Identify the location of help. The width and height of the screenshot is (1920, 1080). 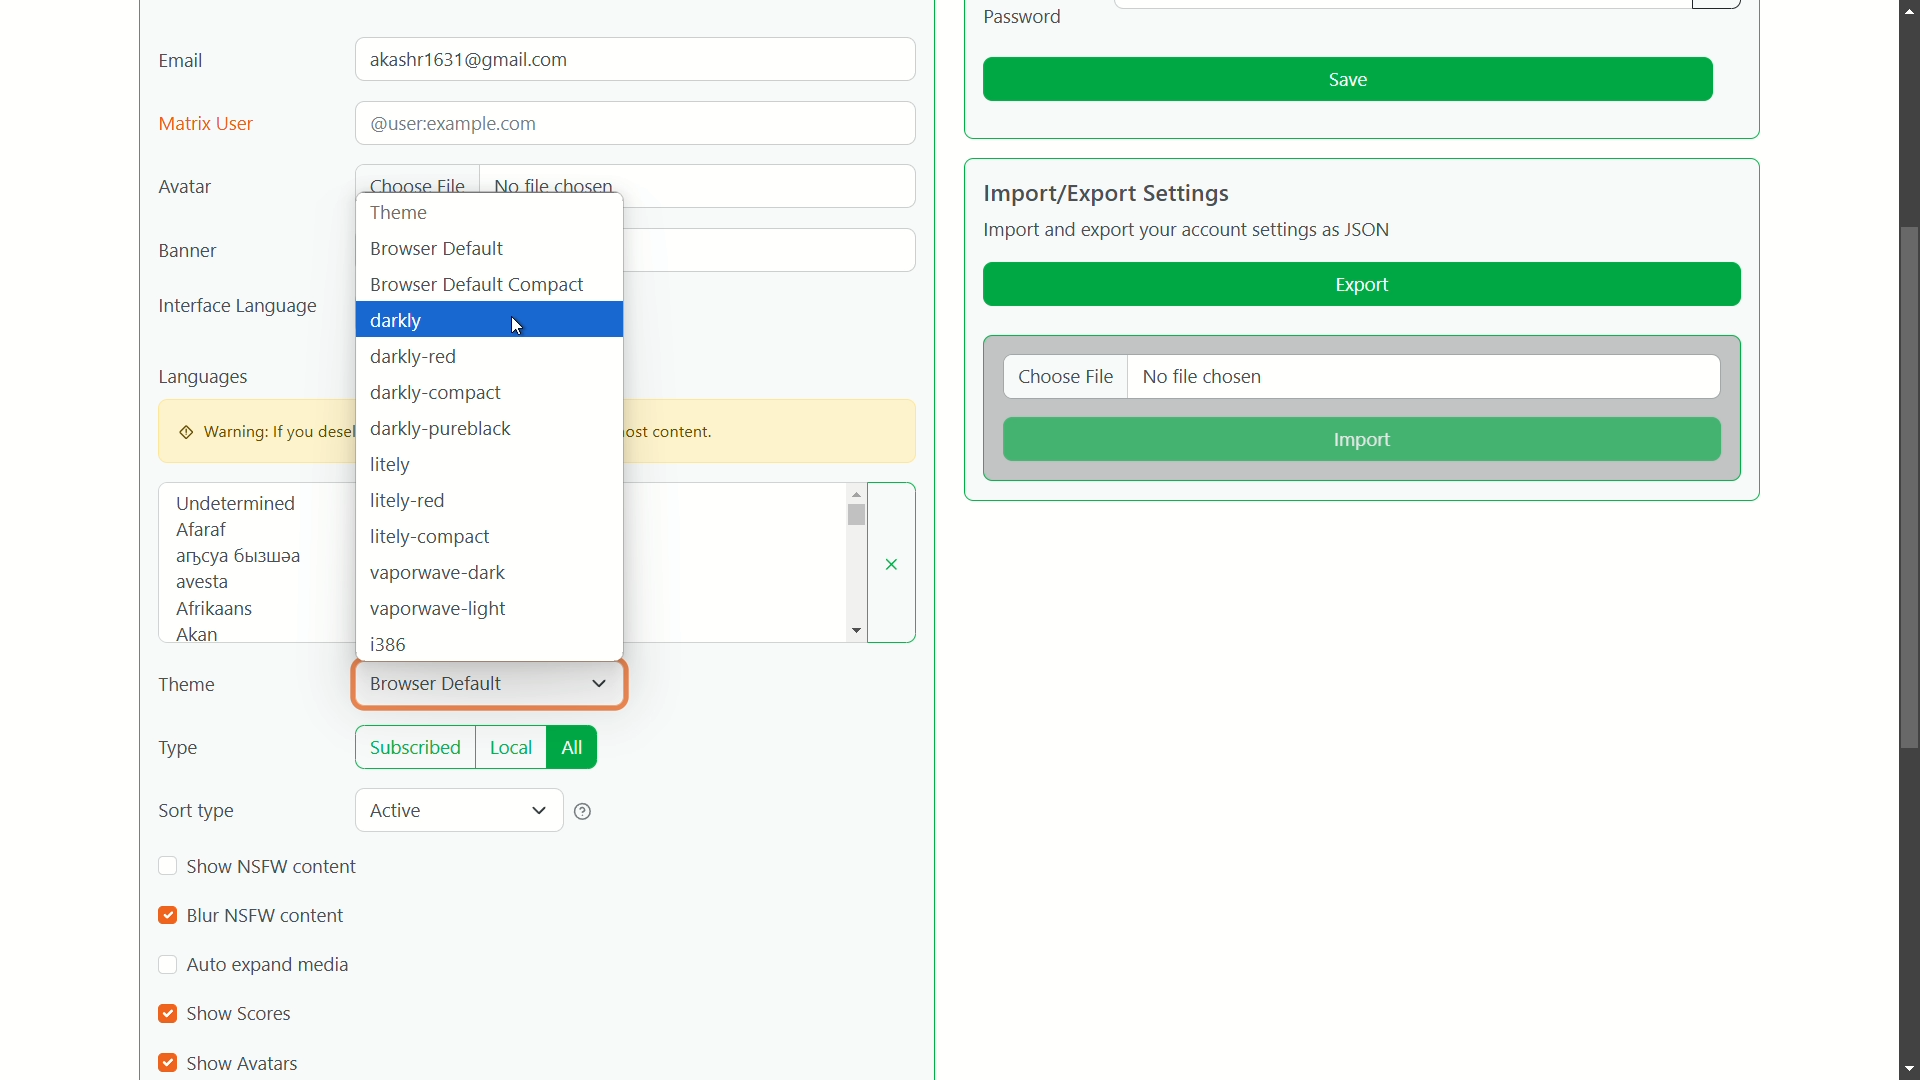
(584, 811).